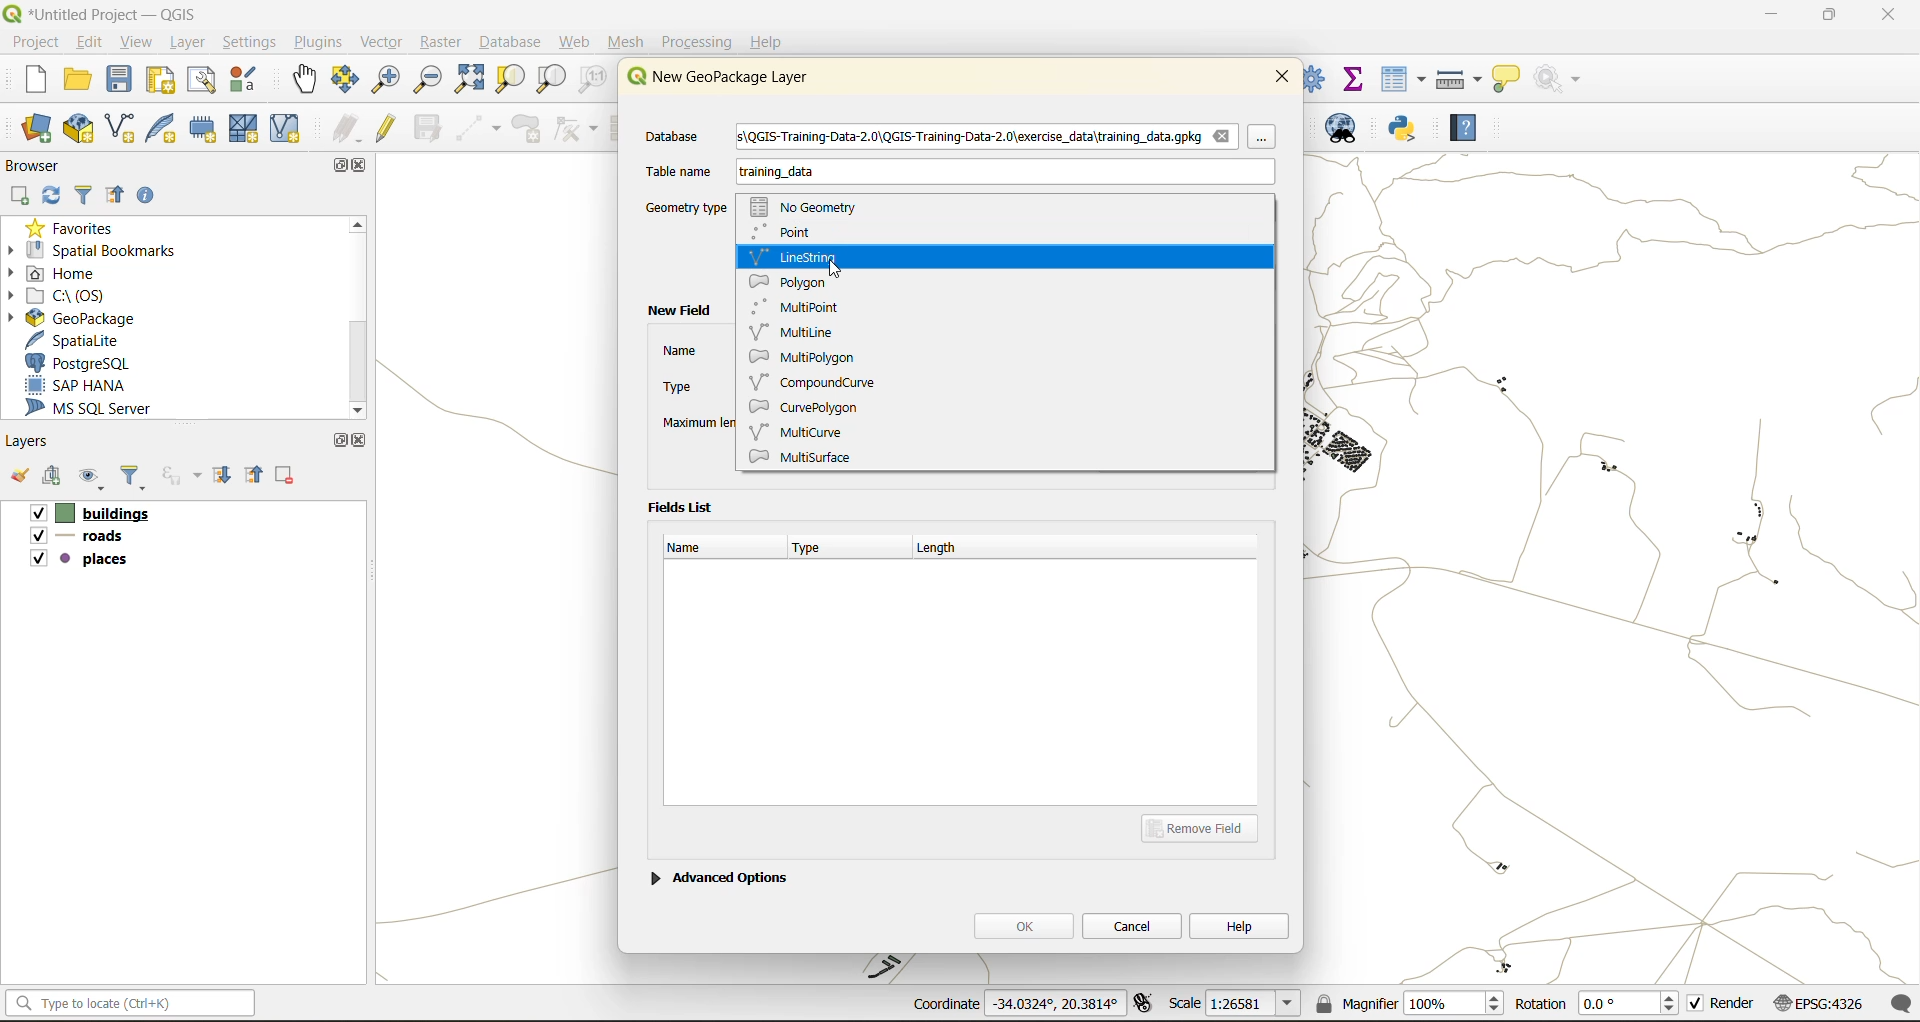  What do you see at coordinates (1559, 75) in the screenshot?
I see `no action` at bounding box center [1559, 75].